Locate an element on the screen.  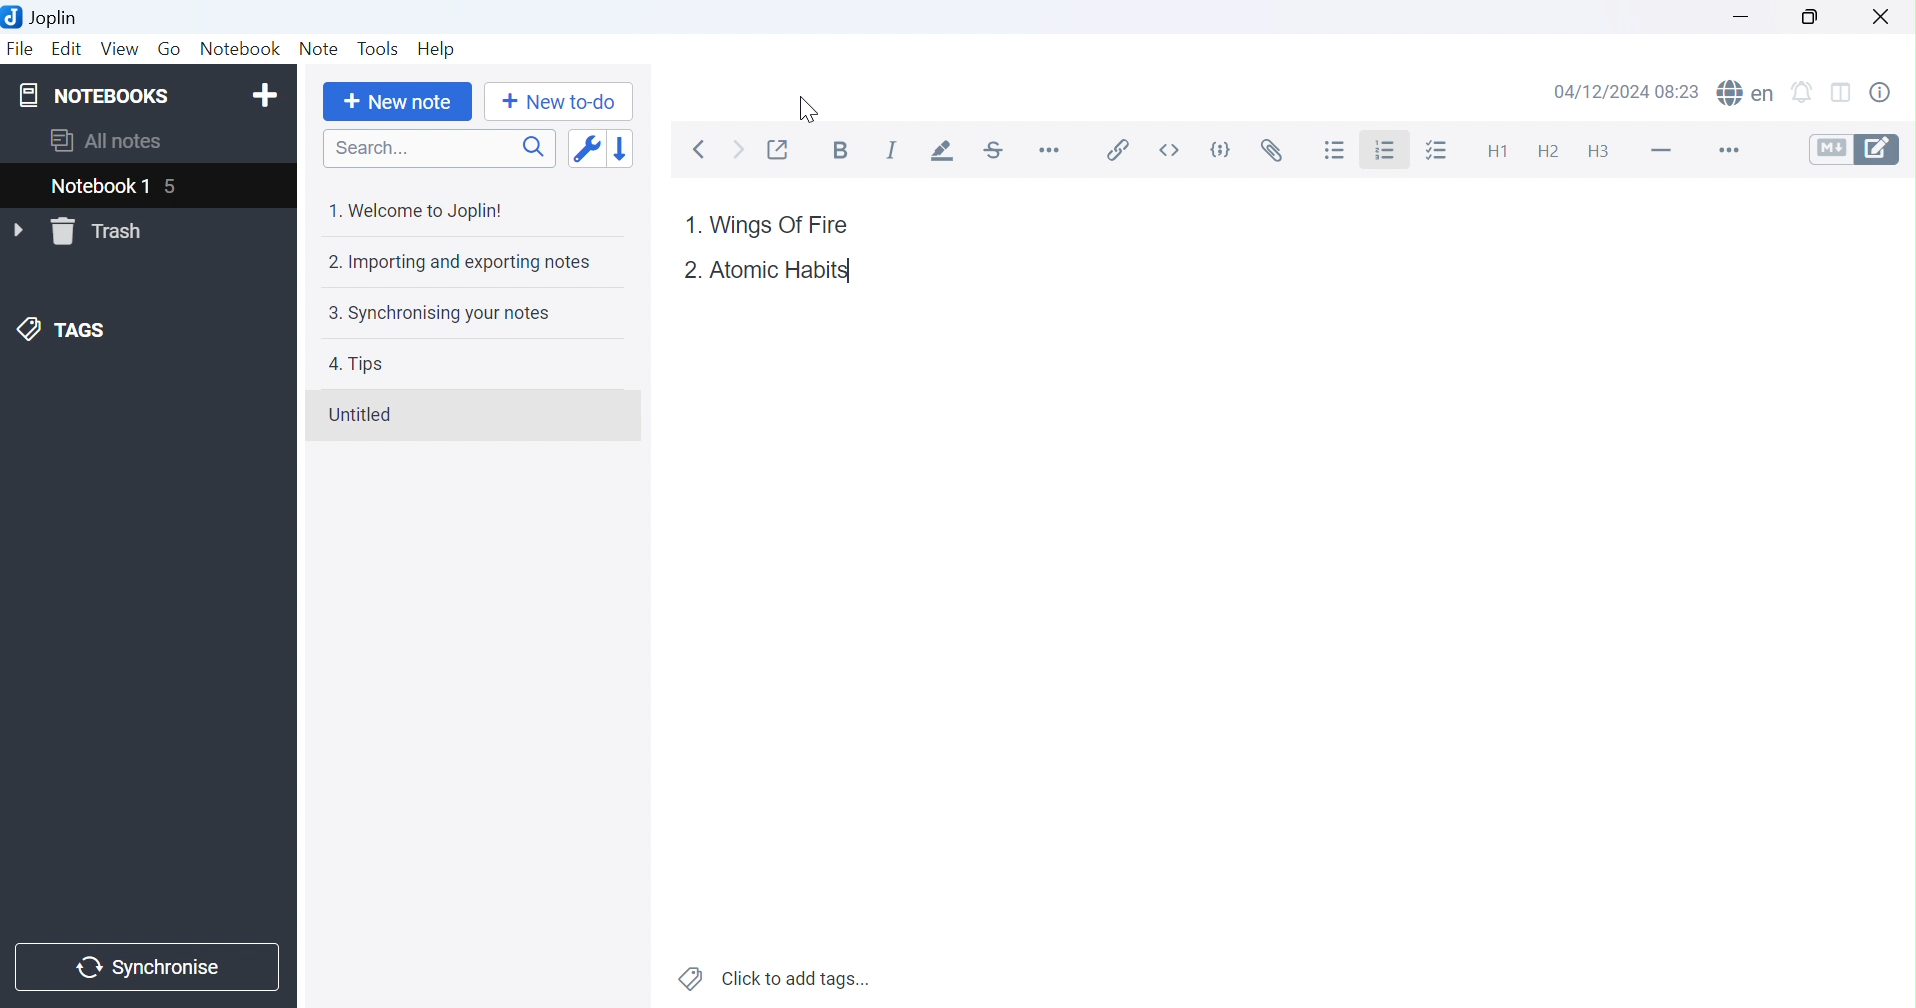
Close is located at coordinates (1883, 14).